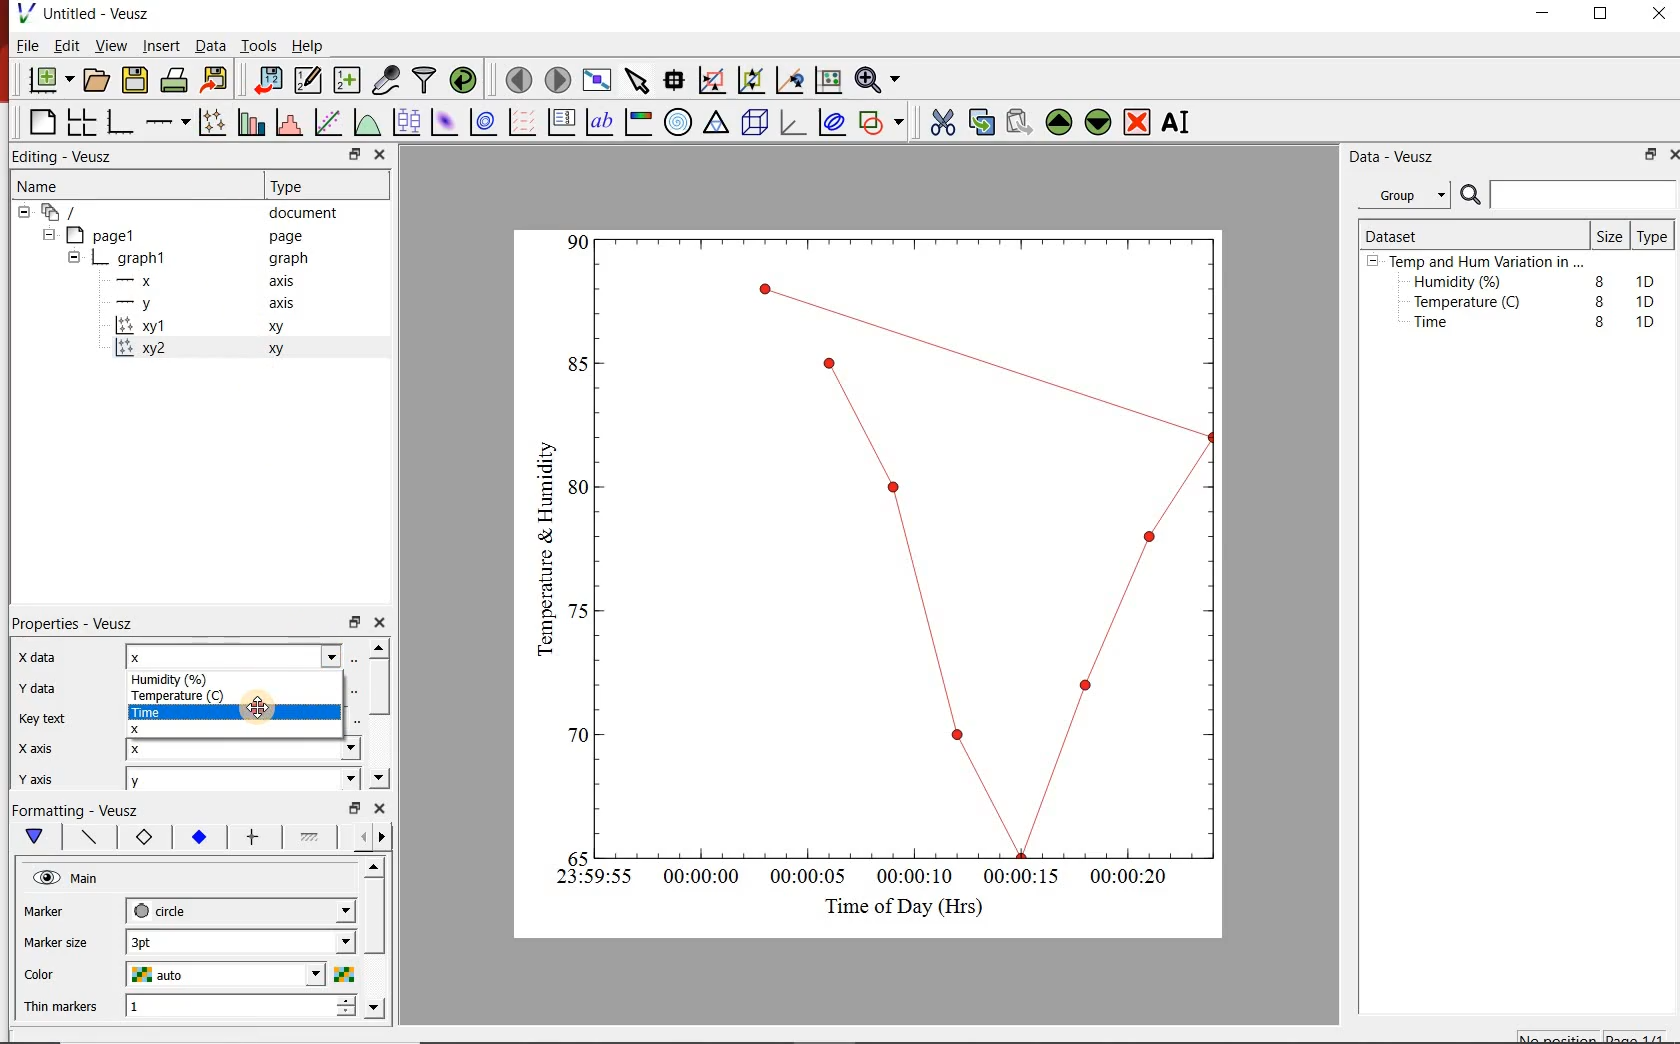 Image resolution: width=1680 pixels, height=1044 pixels. What do you see at coordinates (369, 125) in the screenshot?
I see `plot a function` at bounding box center [369, 125].